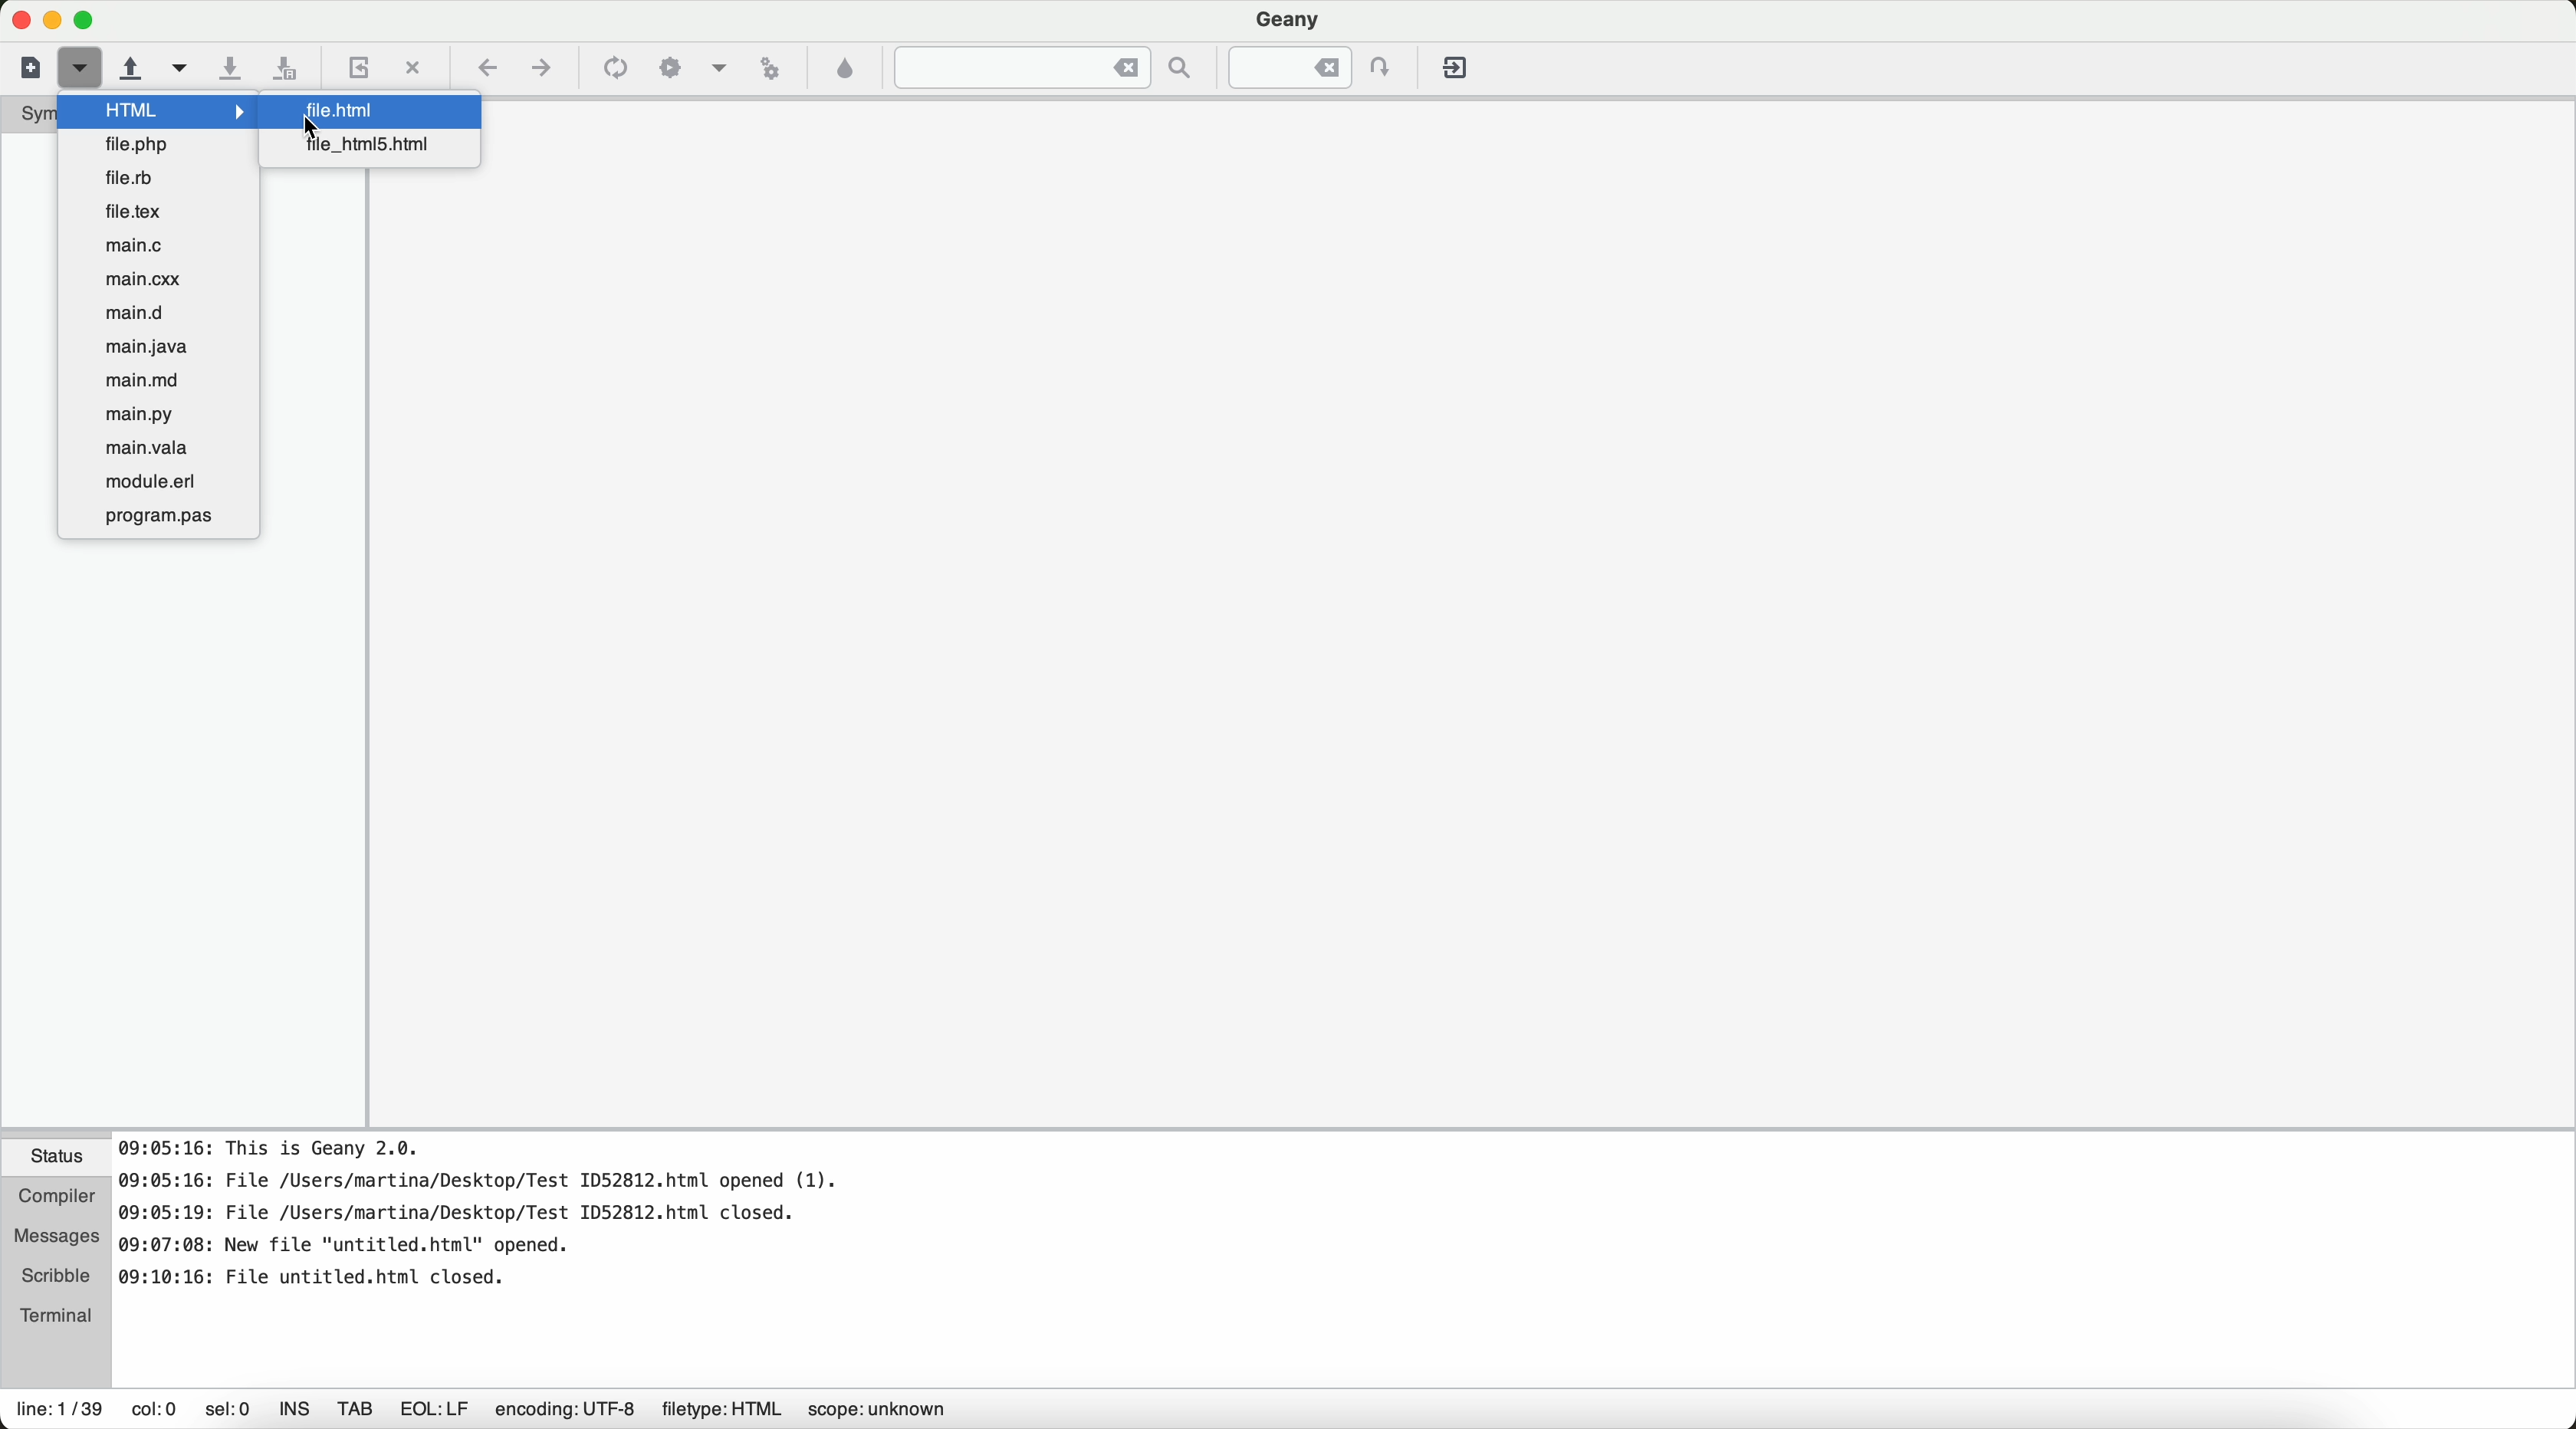 The width and height of the screenshot is (2576, 1429). I want to click on run or view the current file, so click(773, 68).